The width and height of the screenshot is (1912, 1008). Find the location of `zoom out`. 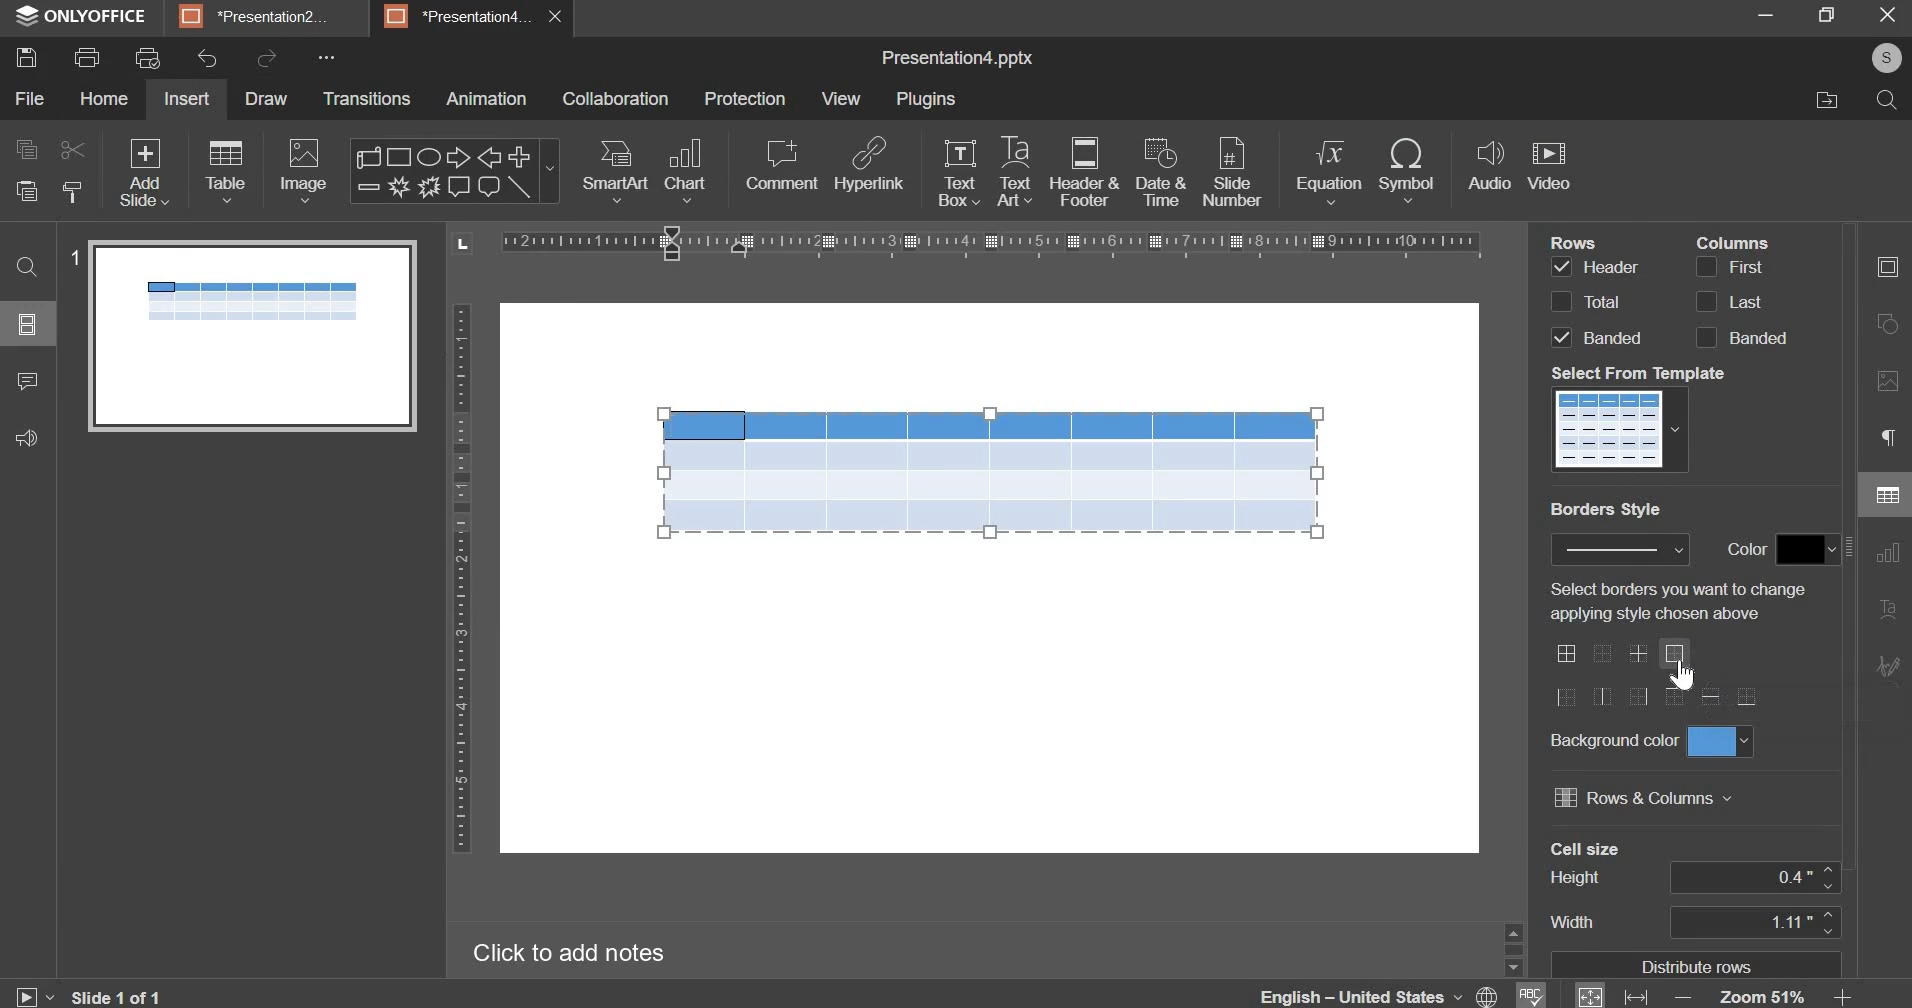

zoom out is located at coordinates (1684, 999).